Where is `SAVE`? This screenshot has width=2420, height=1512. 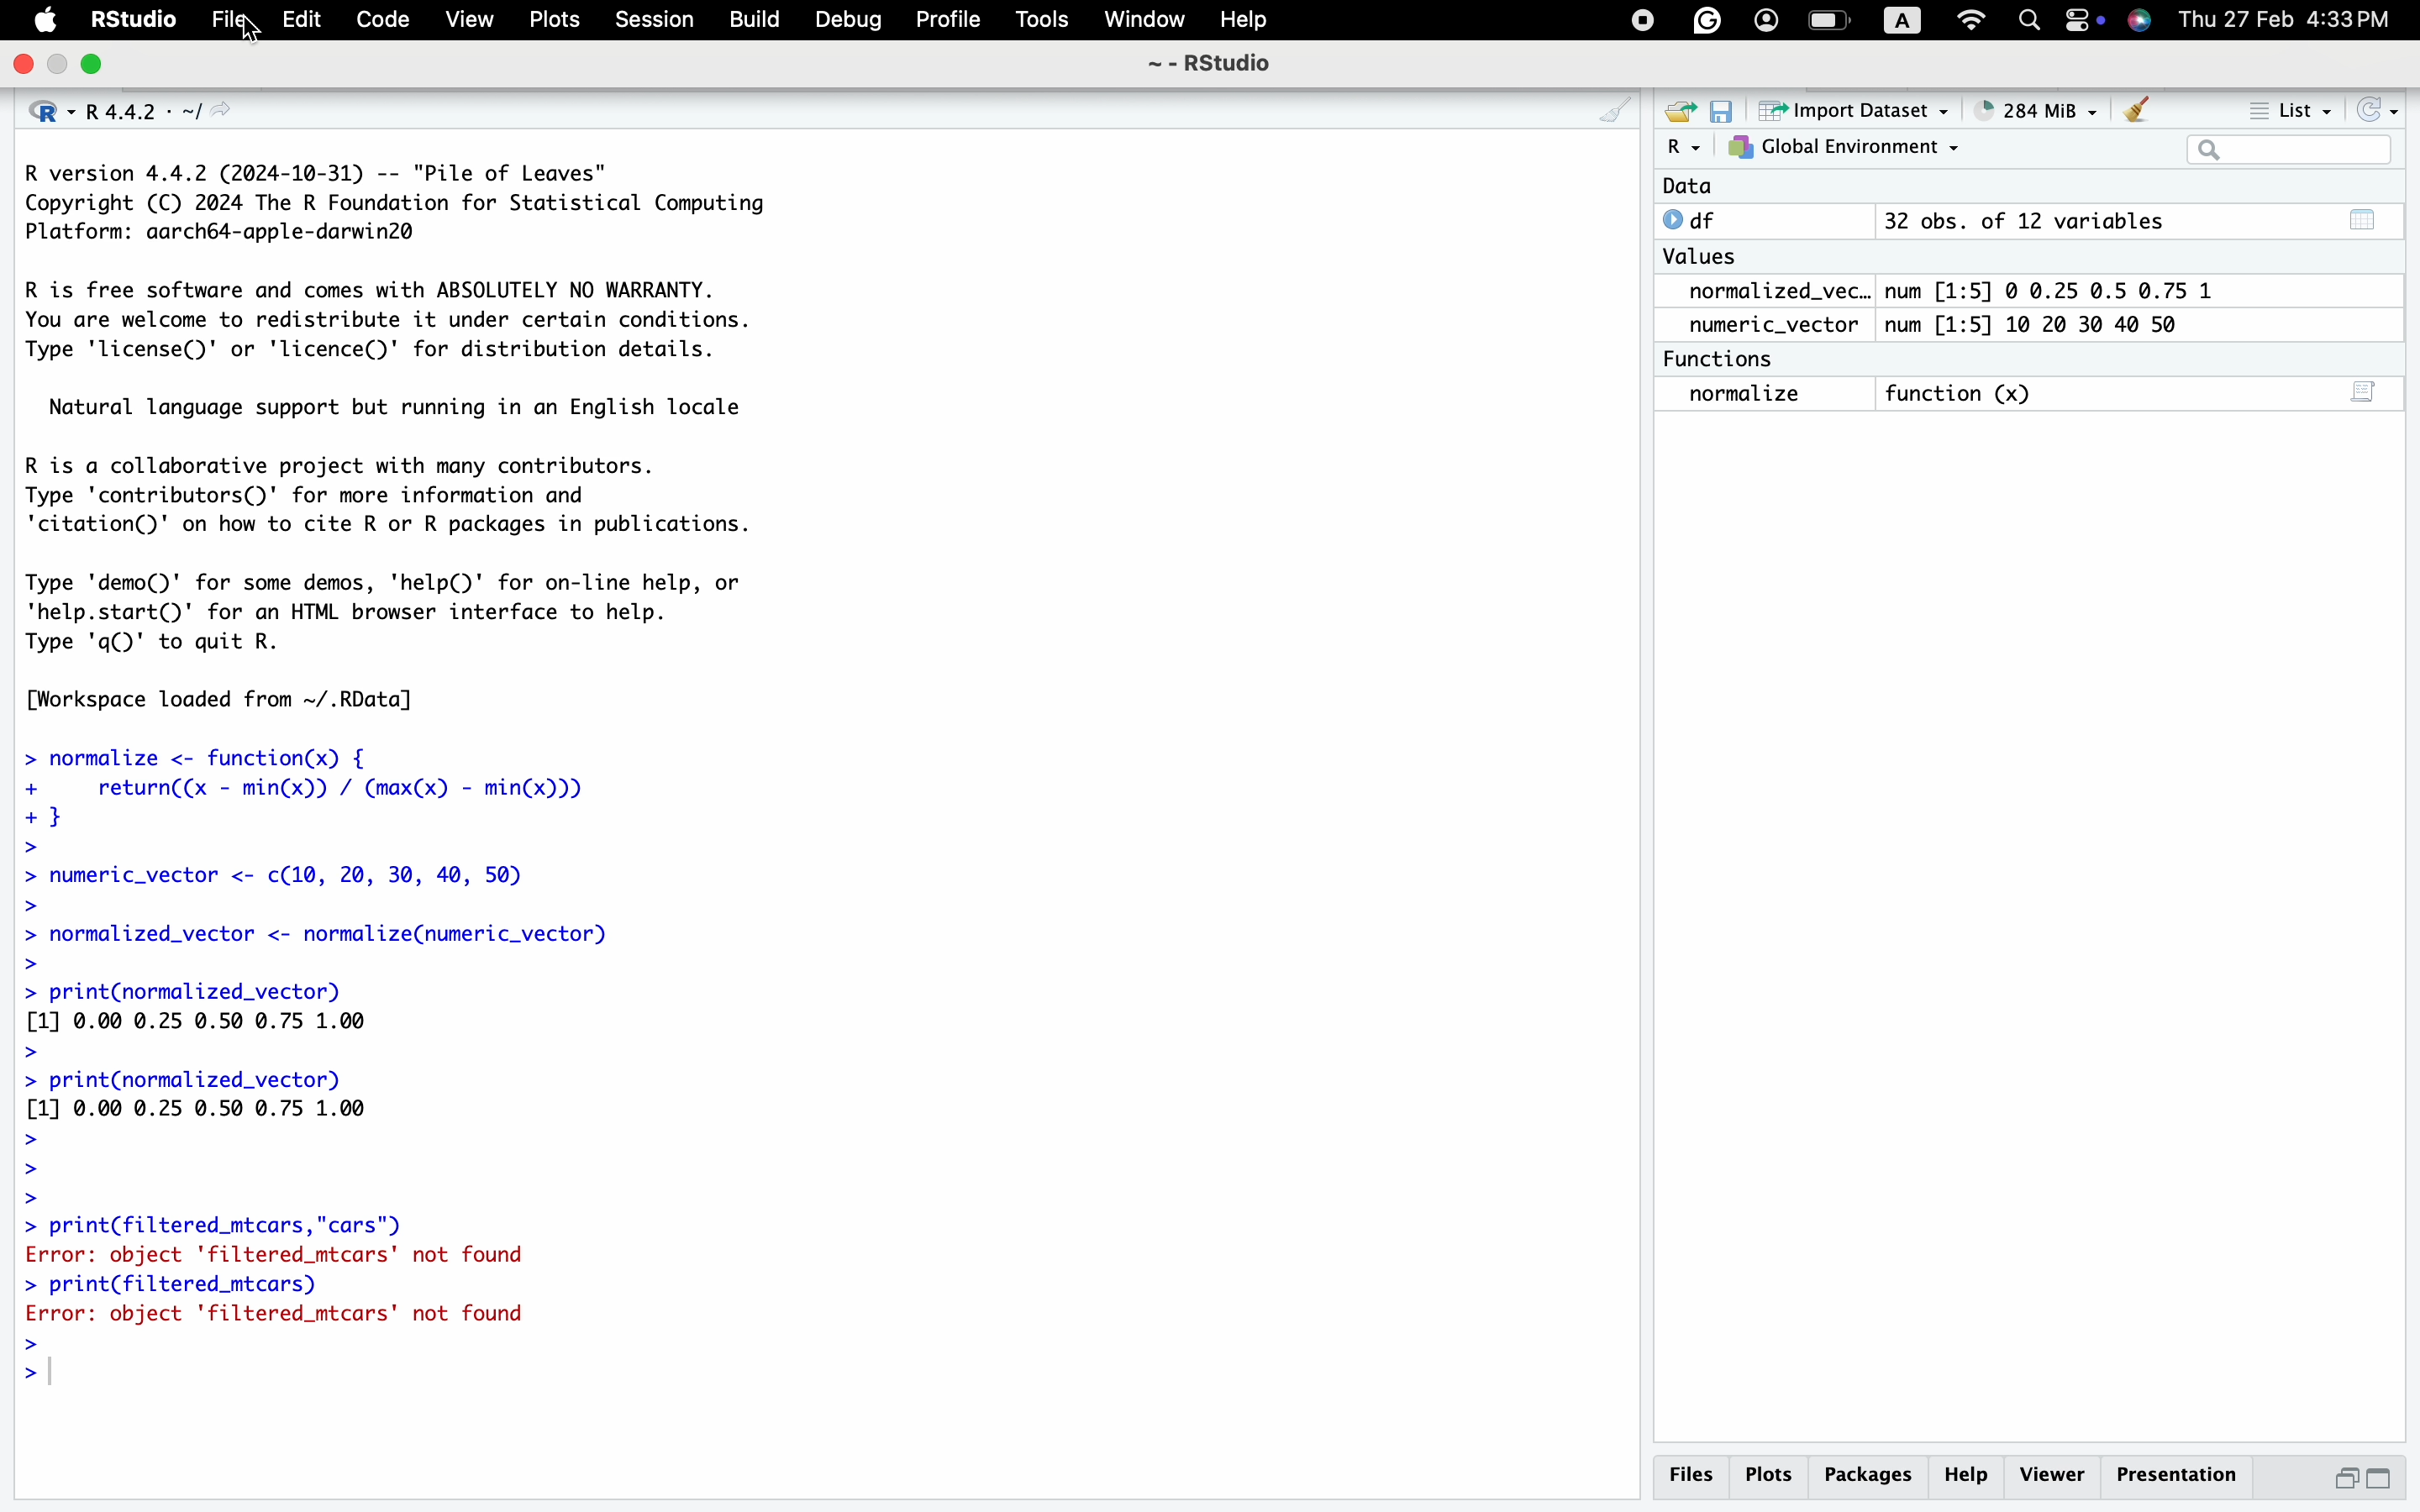
SAVE is located at coordinates (1722, 111).